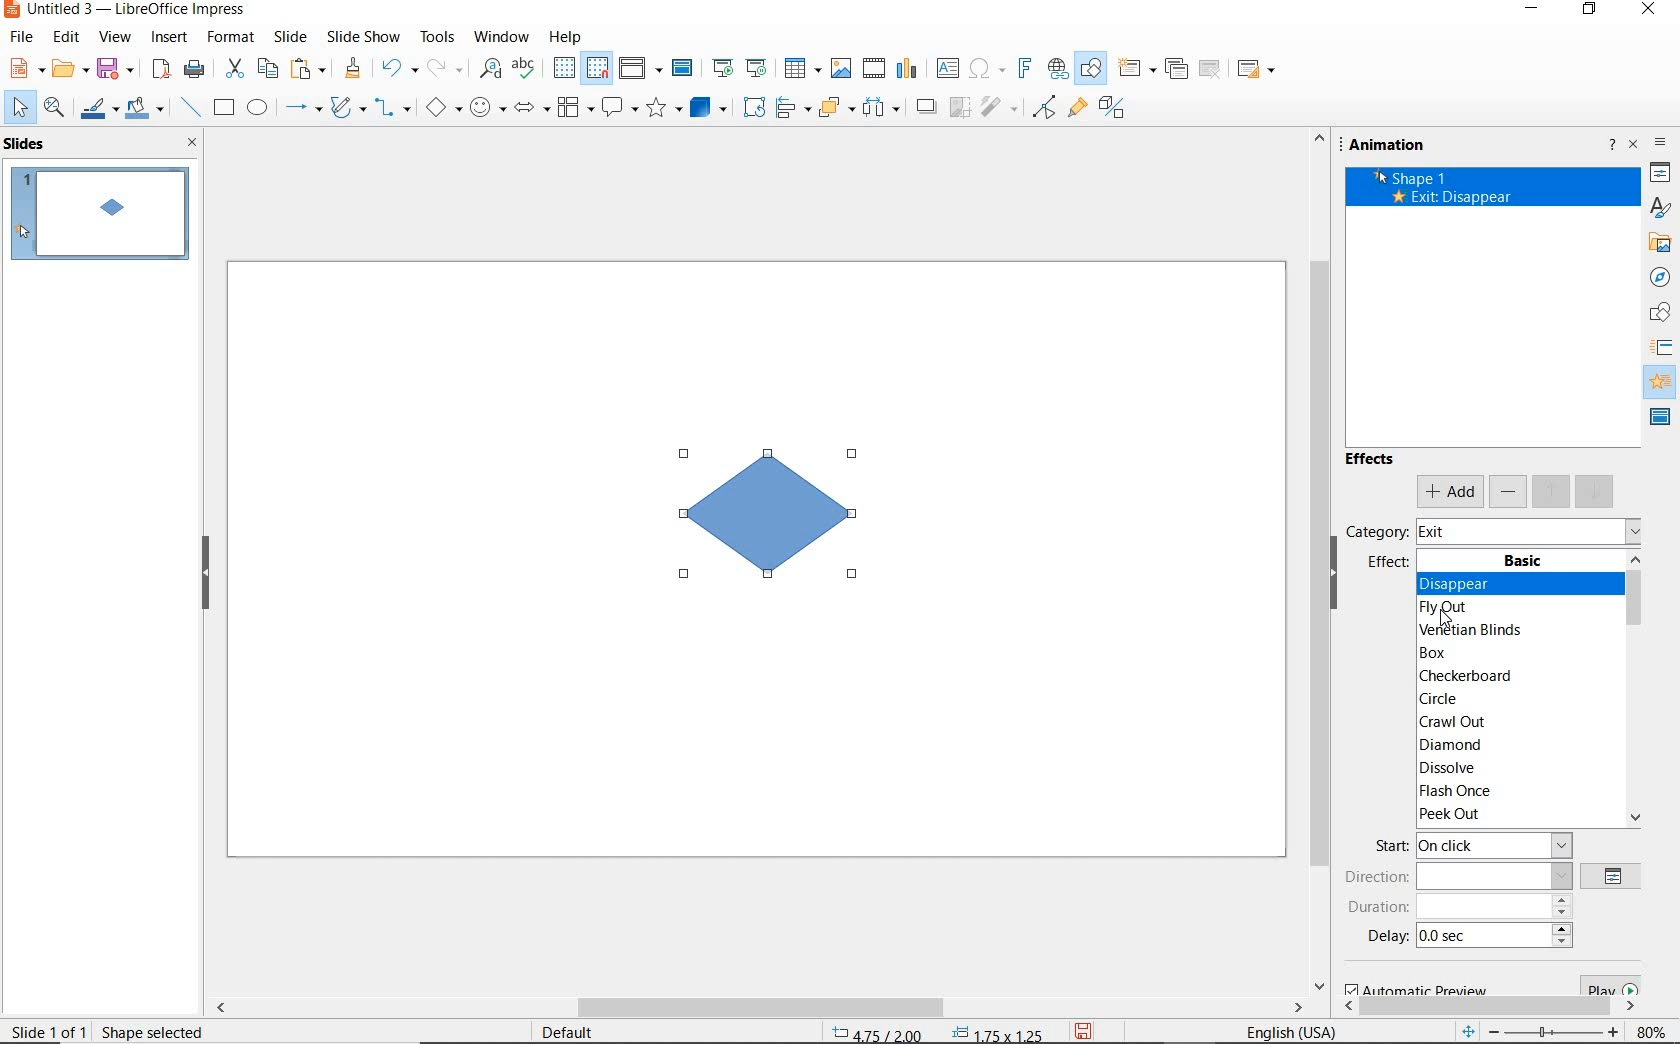  Describe the element at coordinates (1516, 699) in the screenshot. I see `circle` at that location.